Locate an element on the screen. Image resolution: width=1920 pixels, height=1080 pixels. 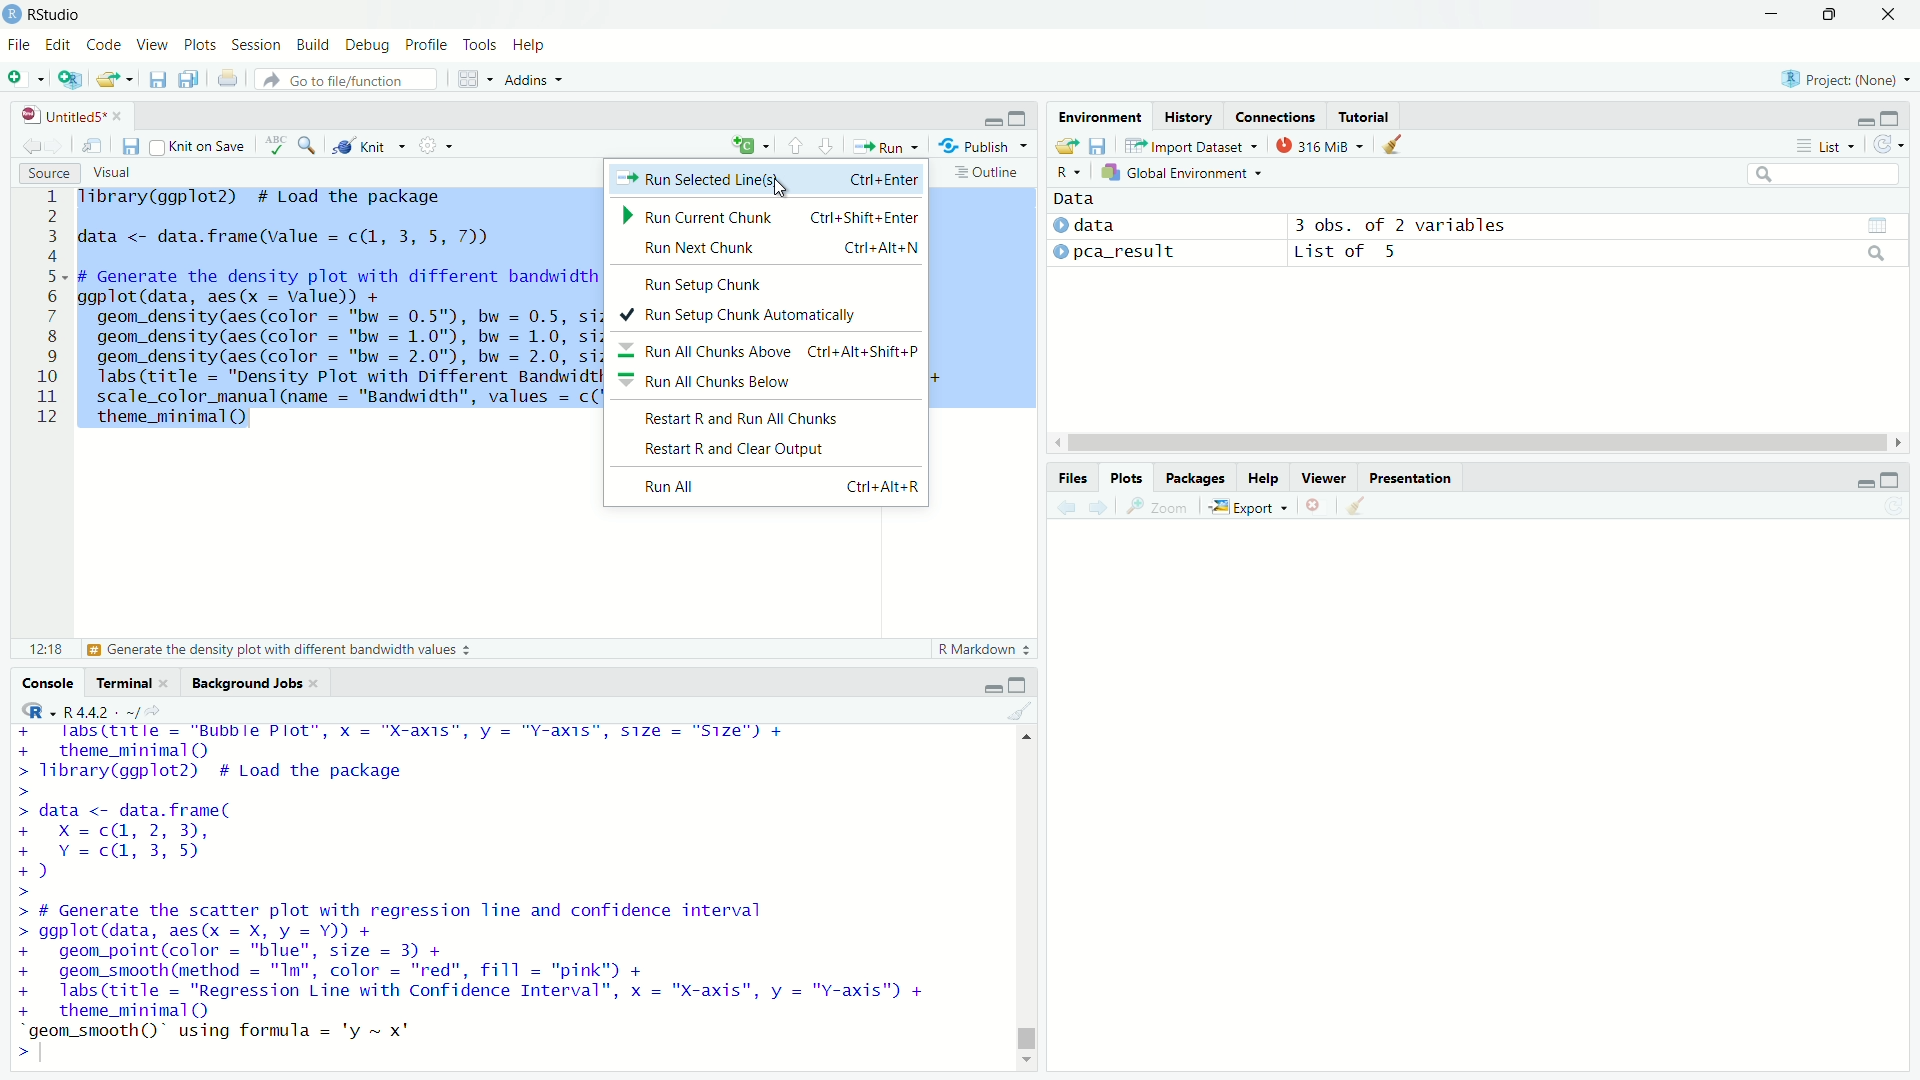
close is located at coordinates (315, 684).